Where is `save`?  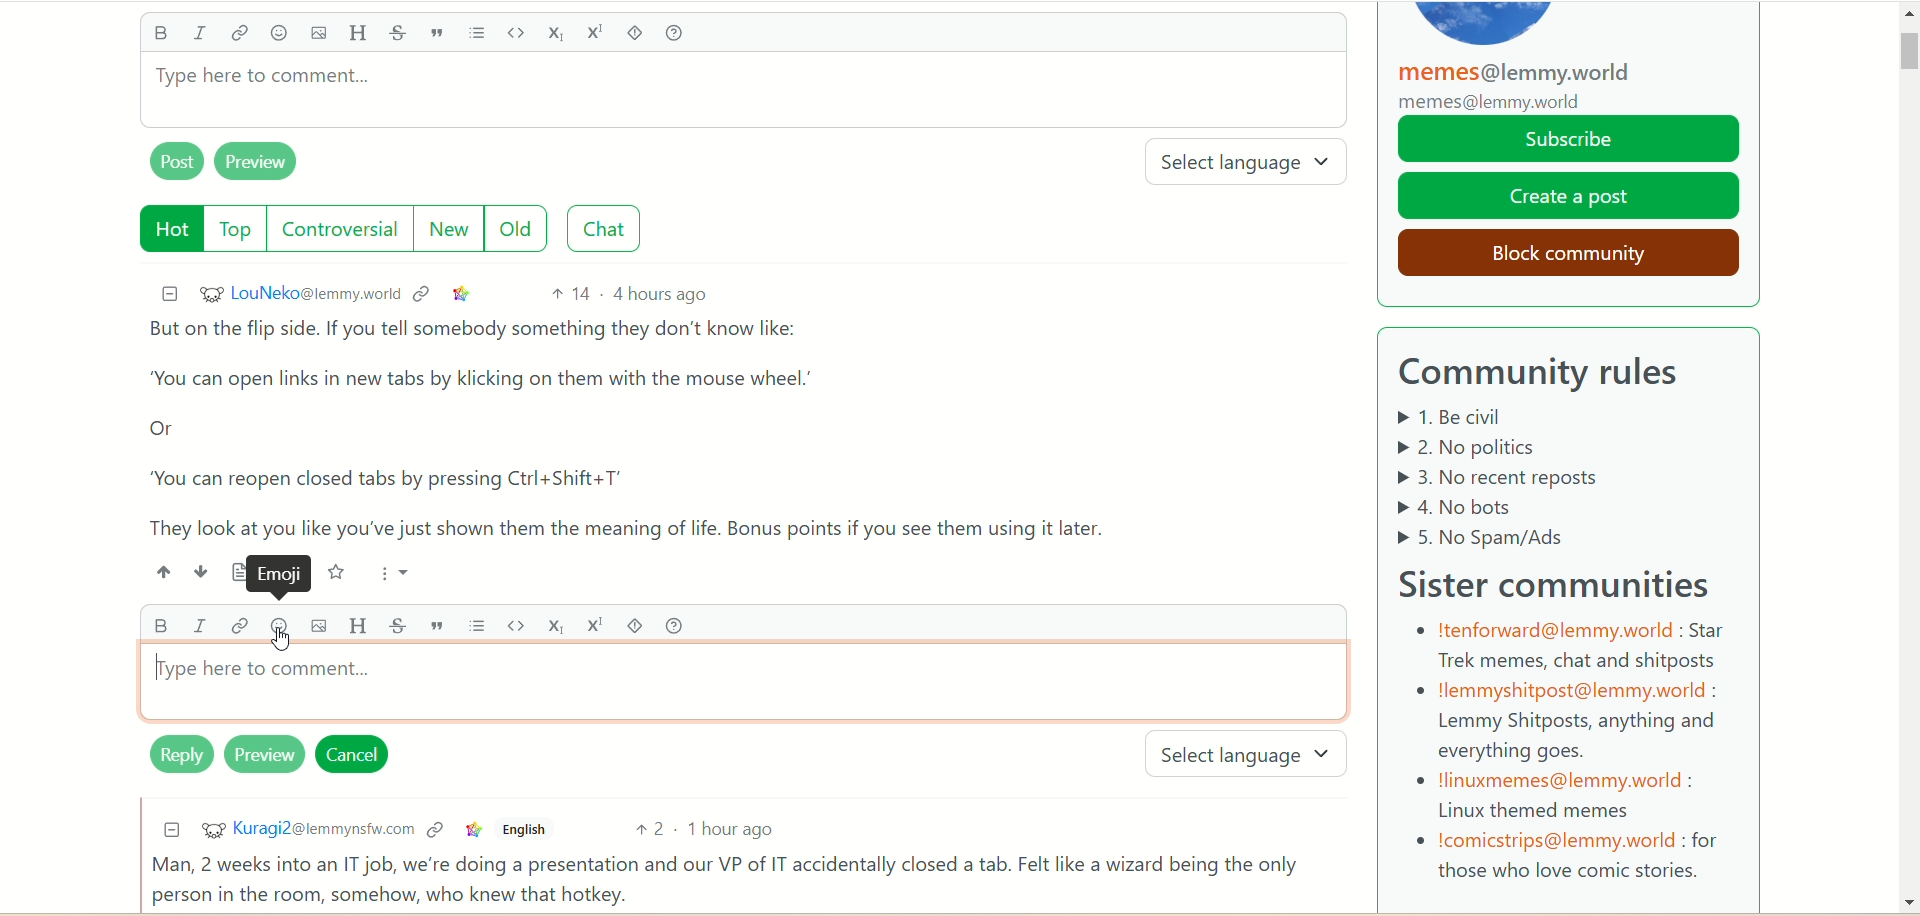 save is located at coordinates (337, 572).